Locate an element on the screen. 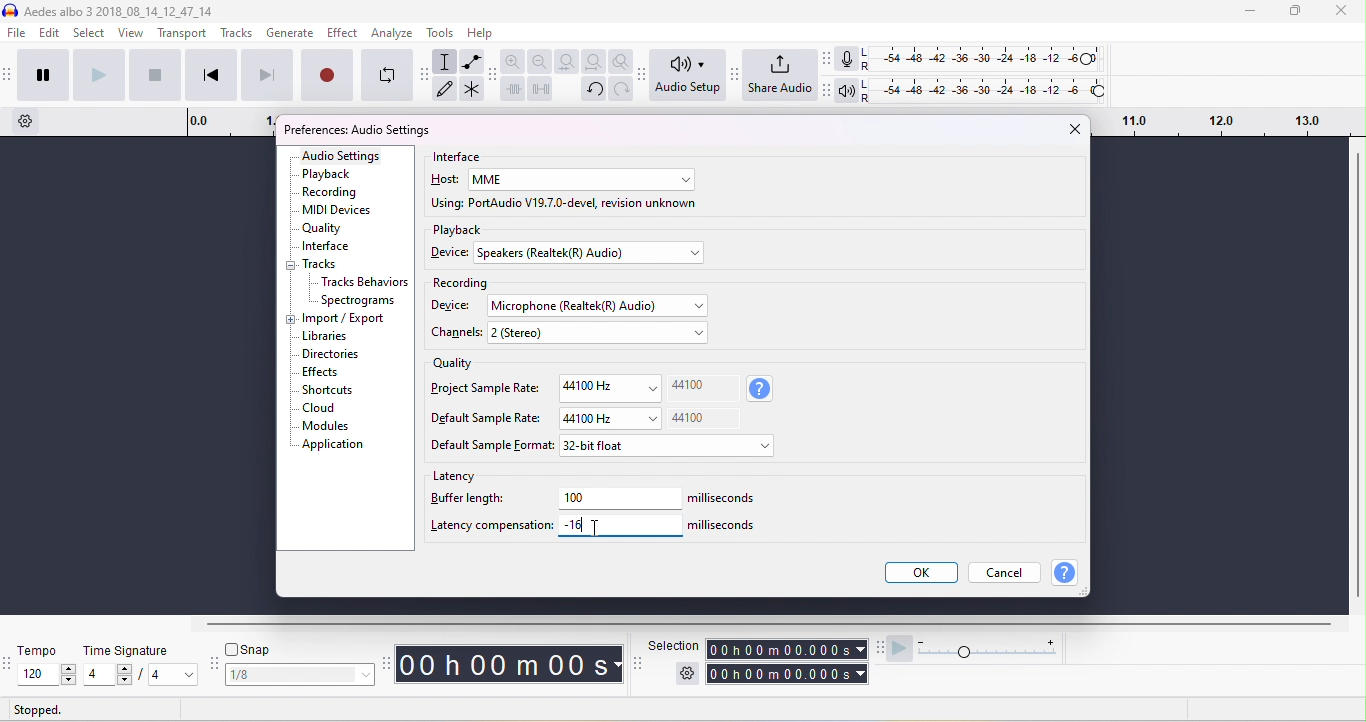 The image size is (1366, 722). interface is located at coordinates (459, 157).